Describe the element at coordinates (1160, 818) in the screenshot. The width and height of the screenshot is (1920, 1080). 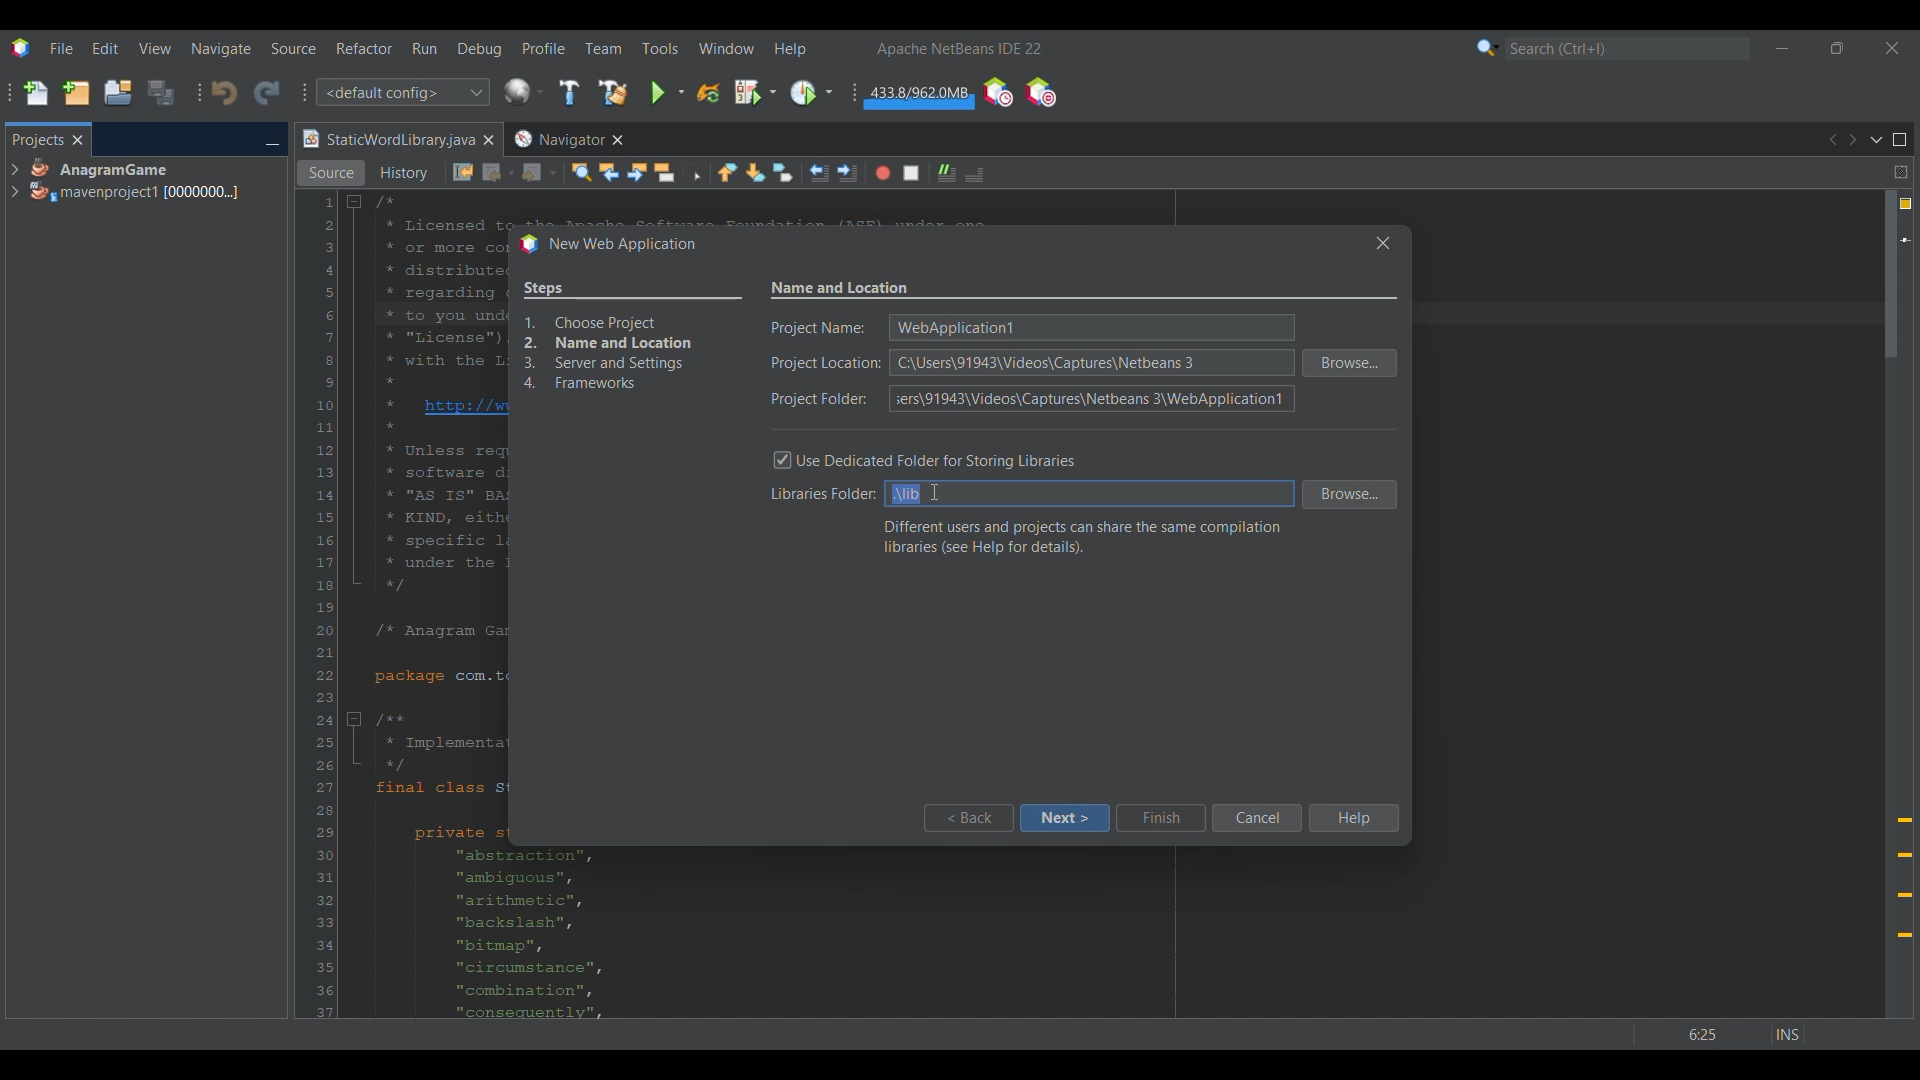
I see `Finish` at that location.